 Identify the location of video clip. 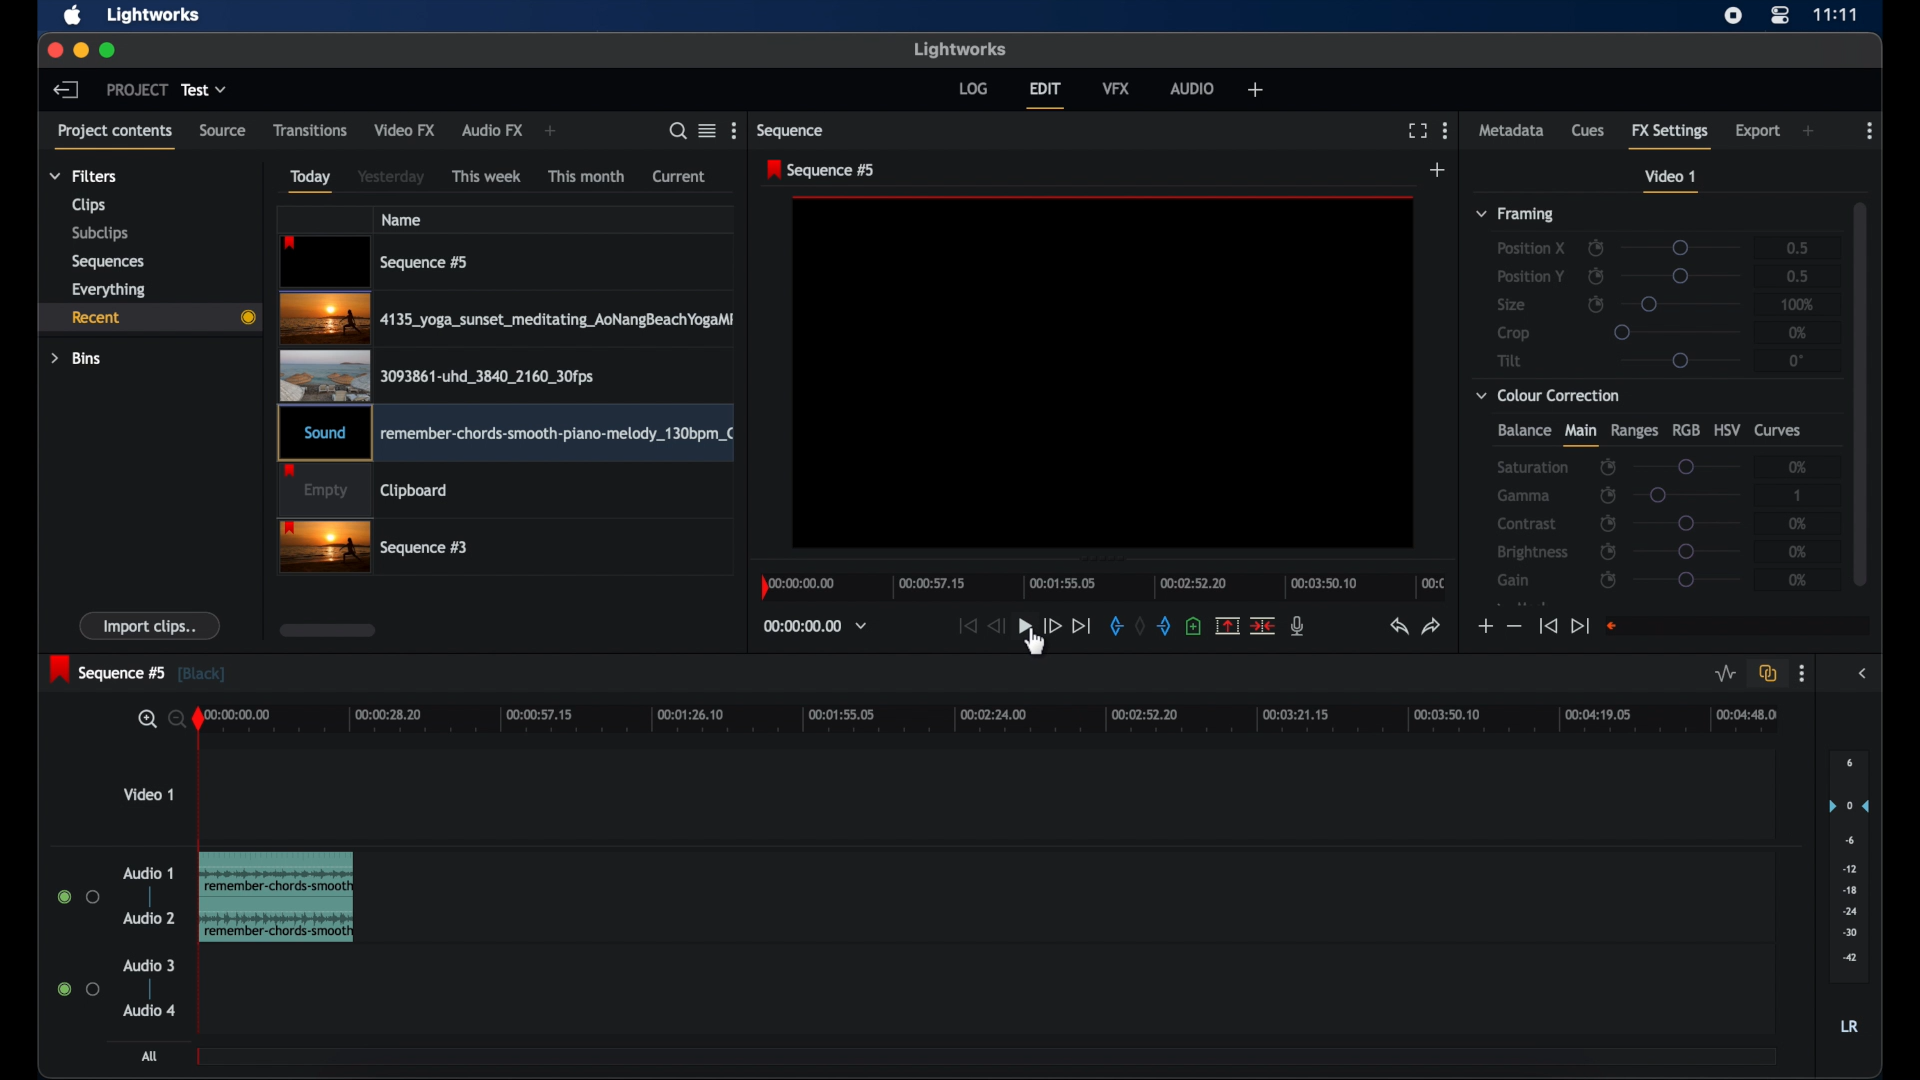
(376, 262).